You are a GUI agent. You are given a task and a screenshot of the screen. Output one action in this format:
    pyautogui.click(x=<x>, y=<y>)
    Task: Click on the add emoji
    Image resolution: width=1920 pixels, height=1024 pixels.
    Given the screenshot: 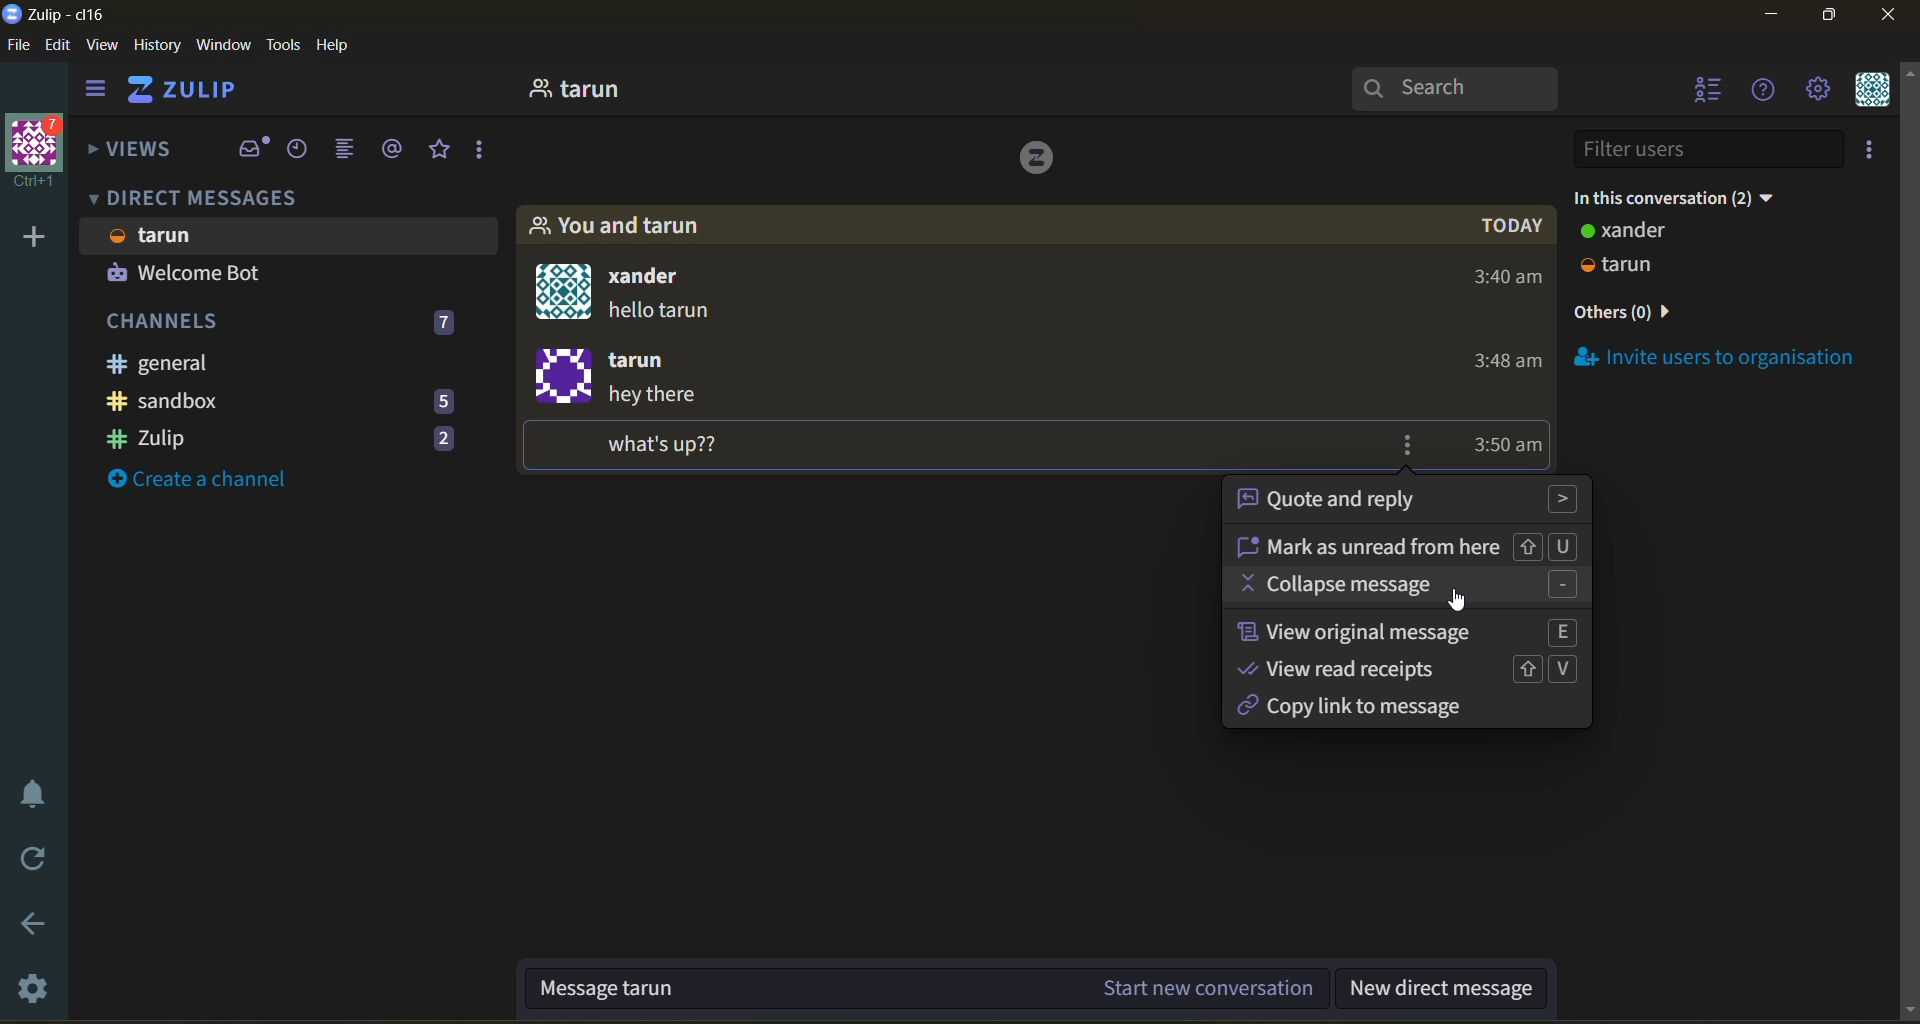 What is the action you would take?
    pyautogui.click(x=1378, y=445)
    